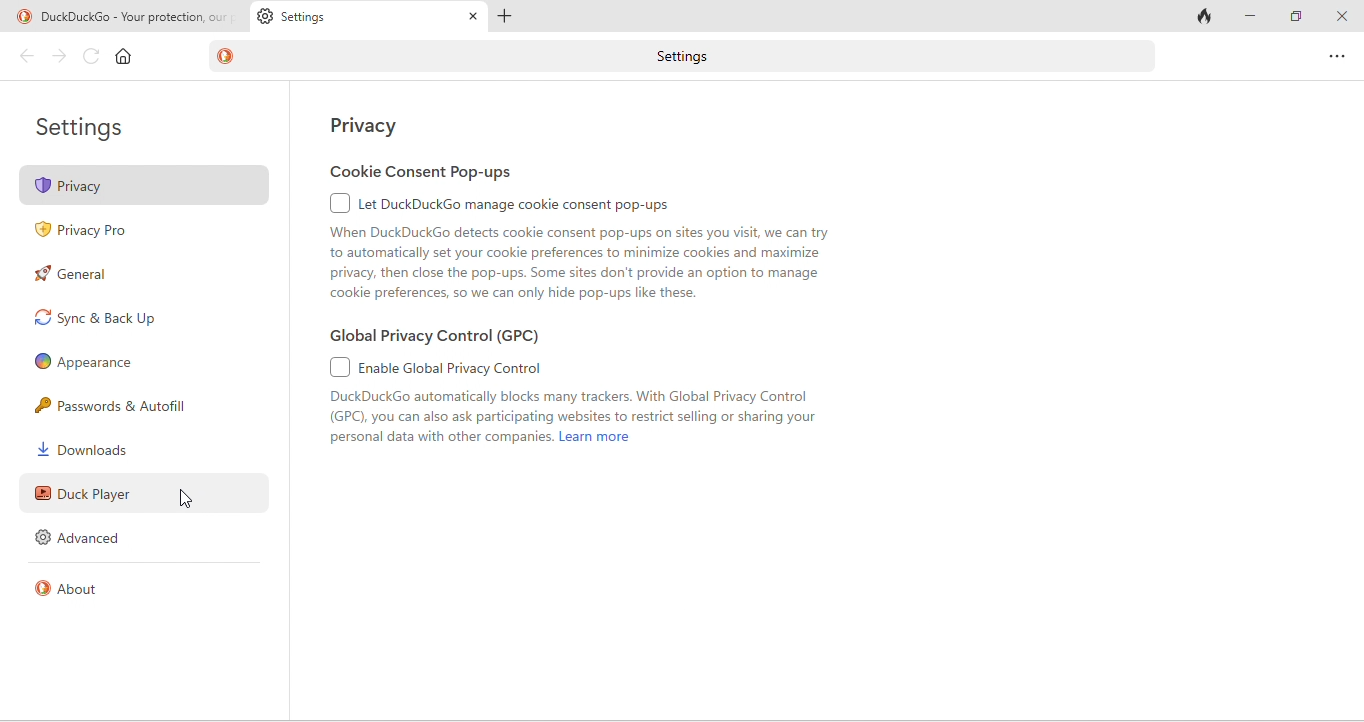  Describe the element at coordinates (690, 57) in the screenshot. I see `settings` at that location.